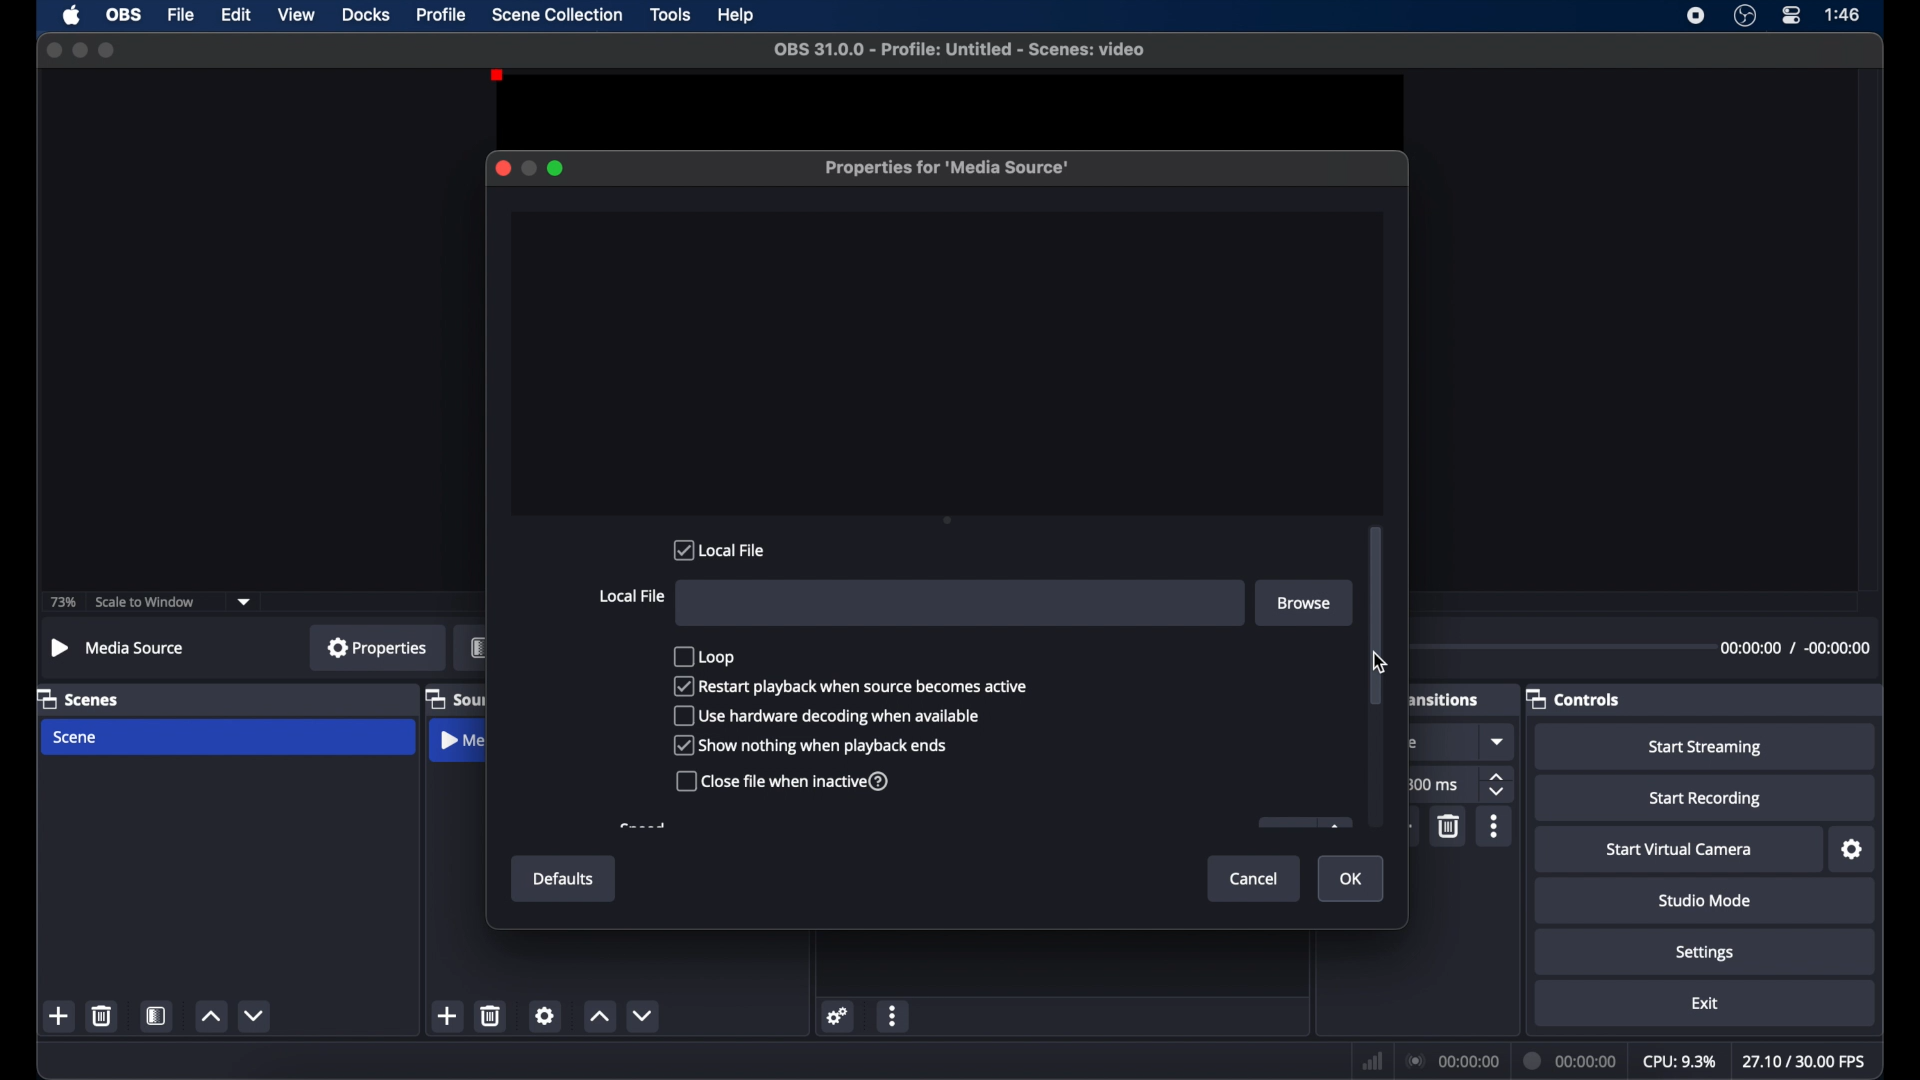 This screenshot has width=1920, height=1080. I want to click on start streaming, so click(1705, 748).